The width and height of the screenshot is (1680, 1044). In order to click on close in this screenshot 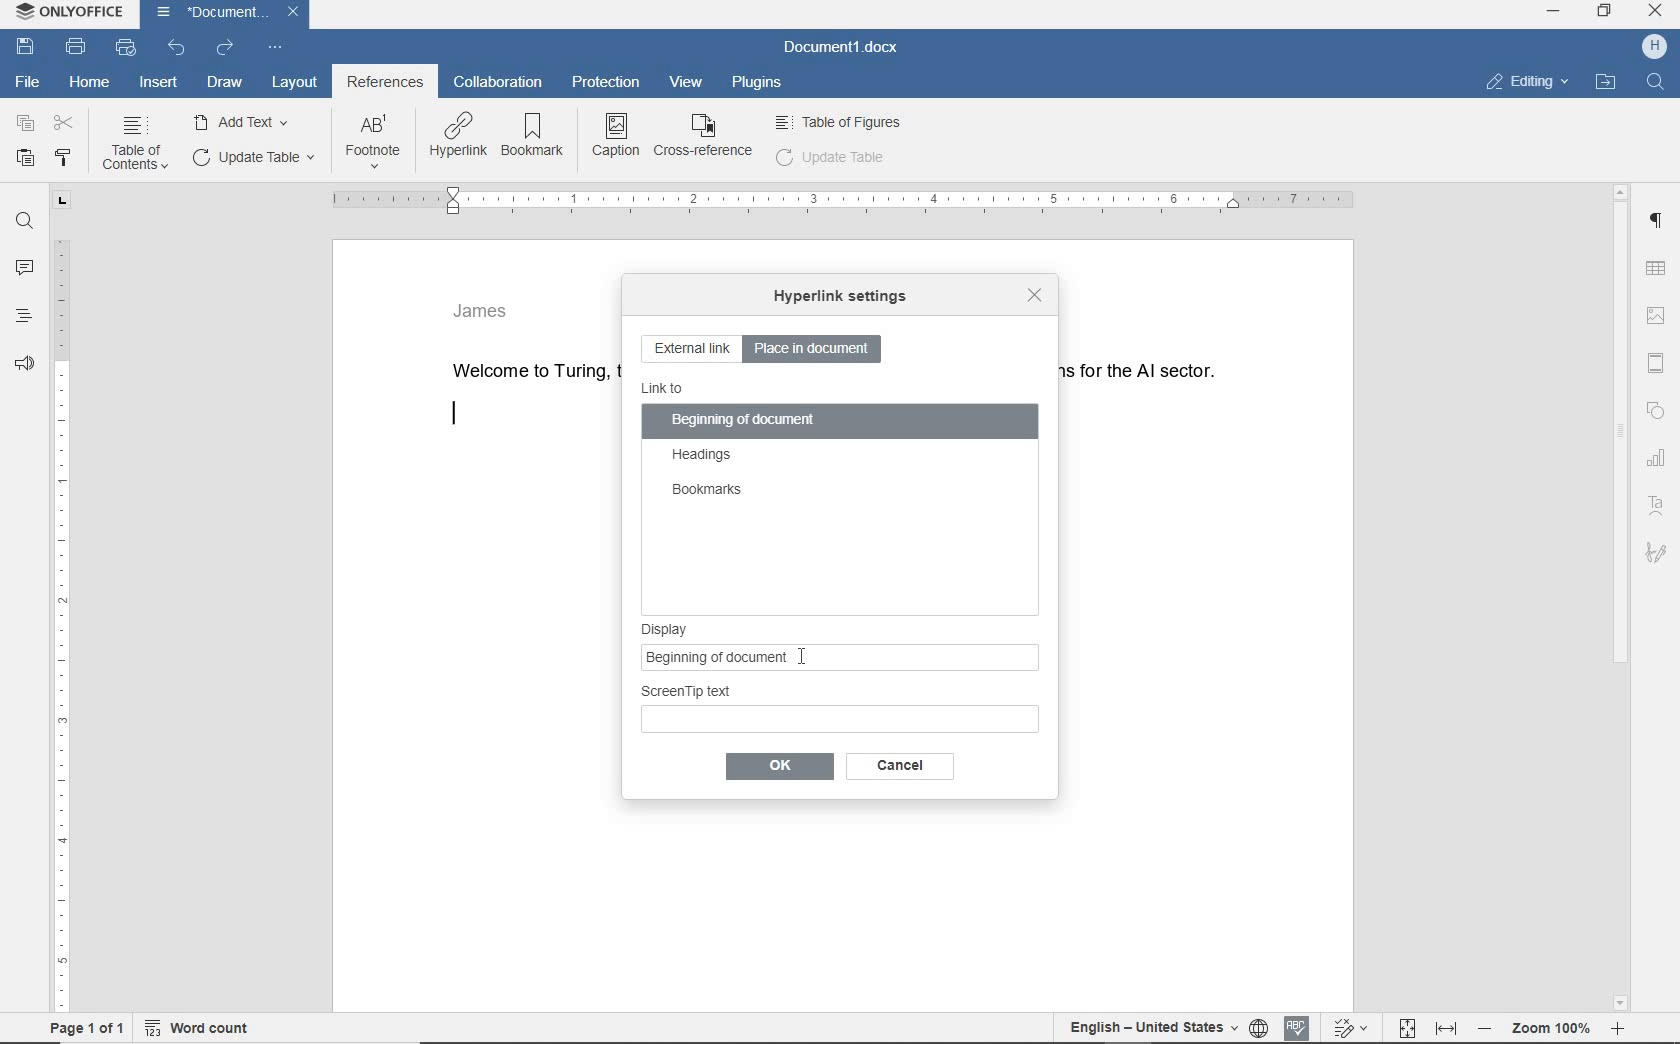, I will do `click(1032, 294)`.